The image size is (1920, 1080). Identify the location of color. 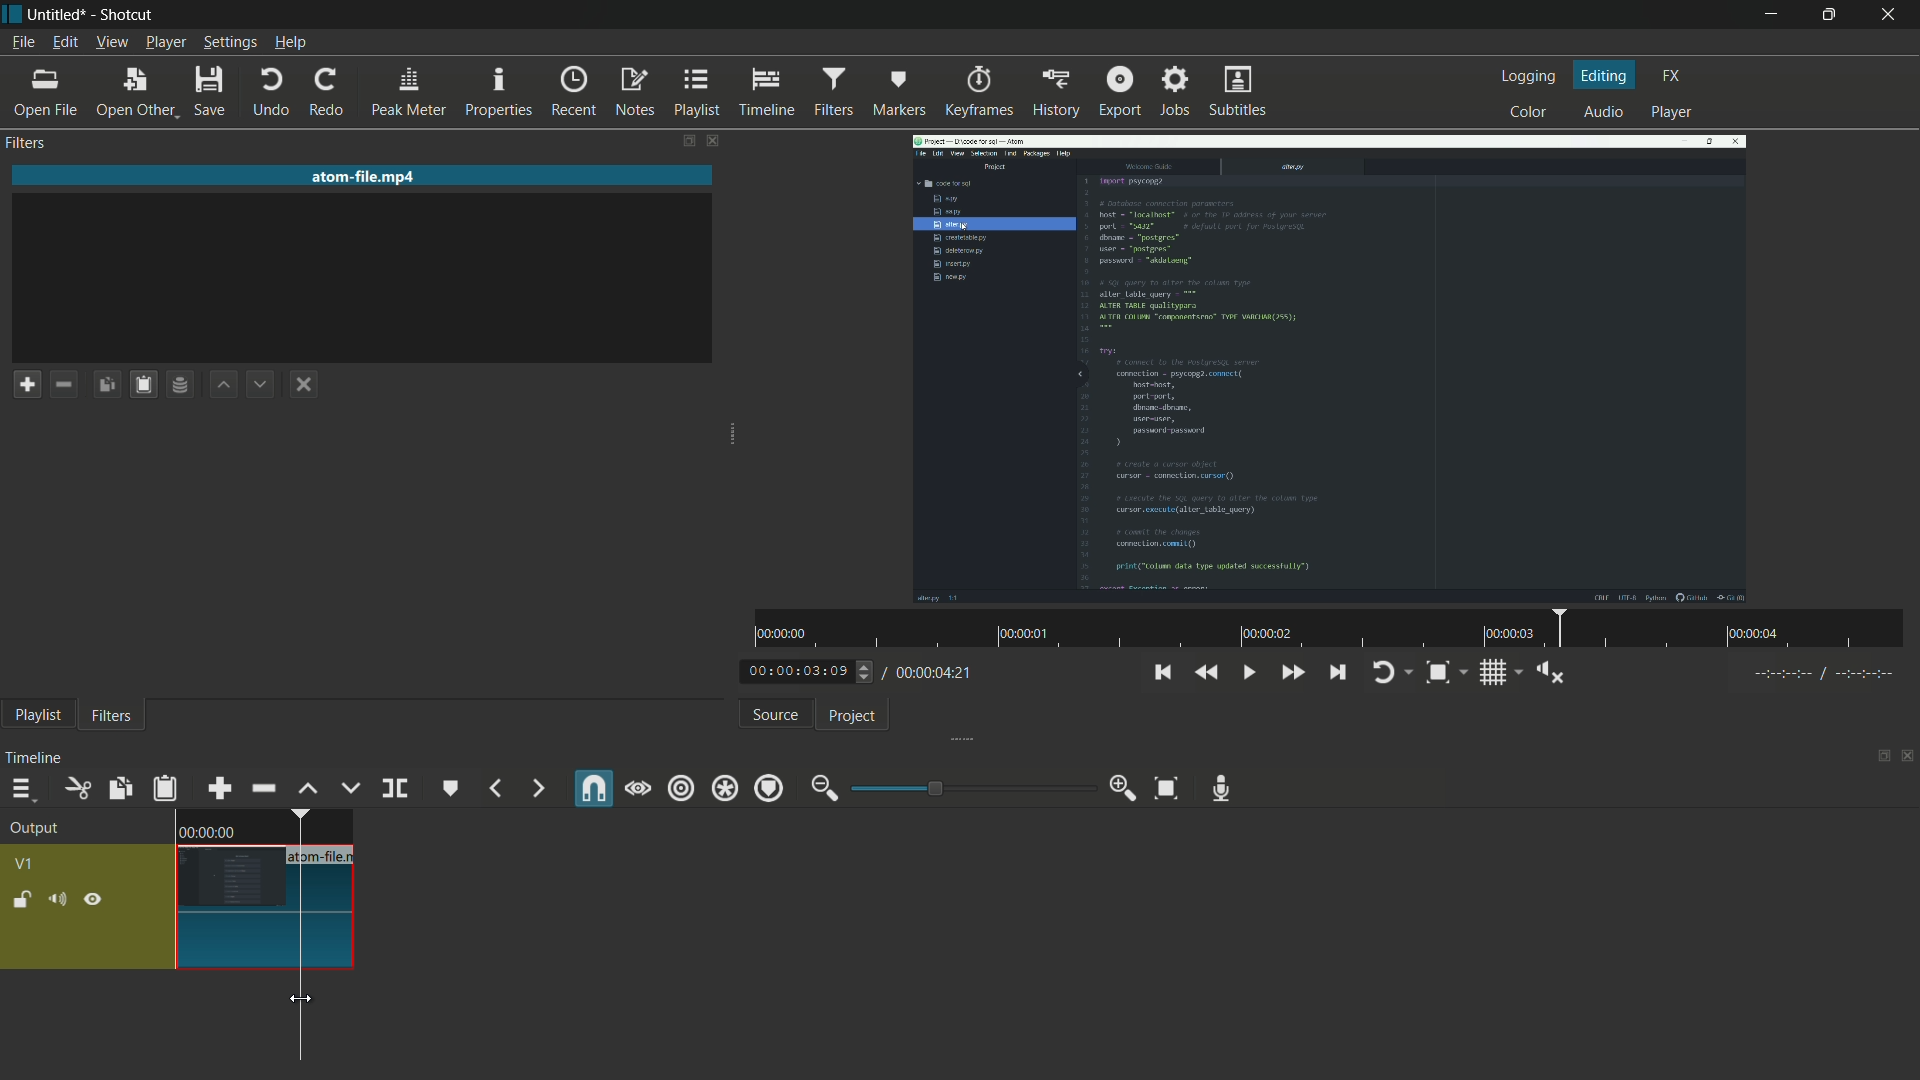
(1528, 113).